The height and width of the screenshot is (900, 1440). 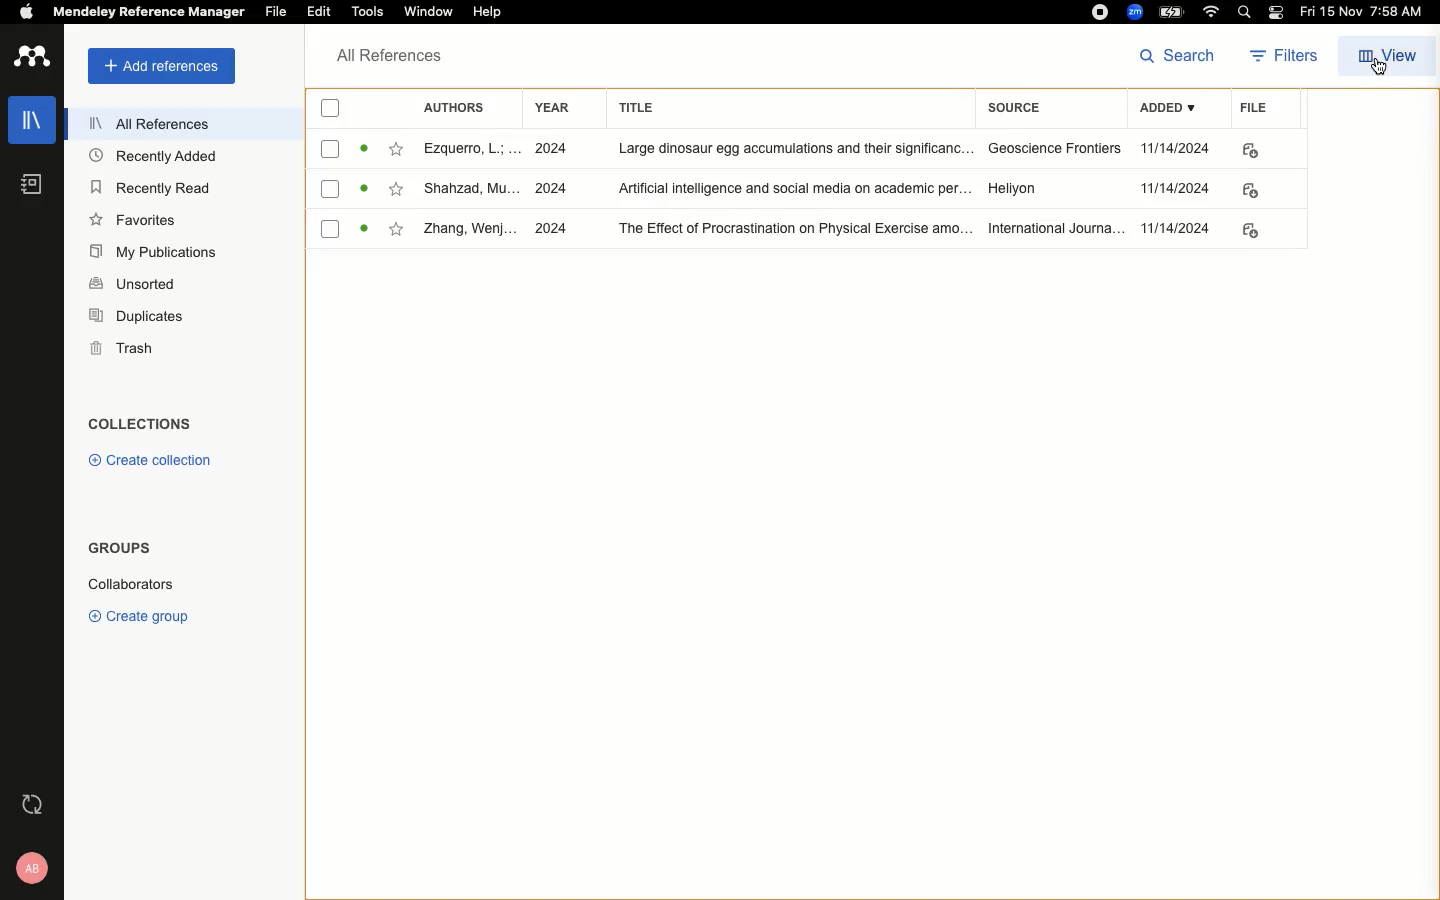 I want to click on Duplicates, so click(x=134, y=318).